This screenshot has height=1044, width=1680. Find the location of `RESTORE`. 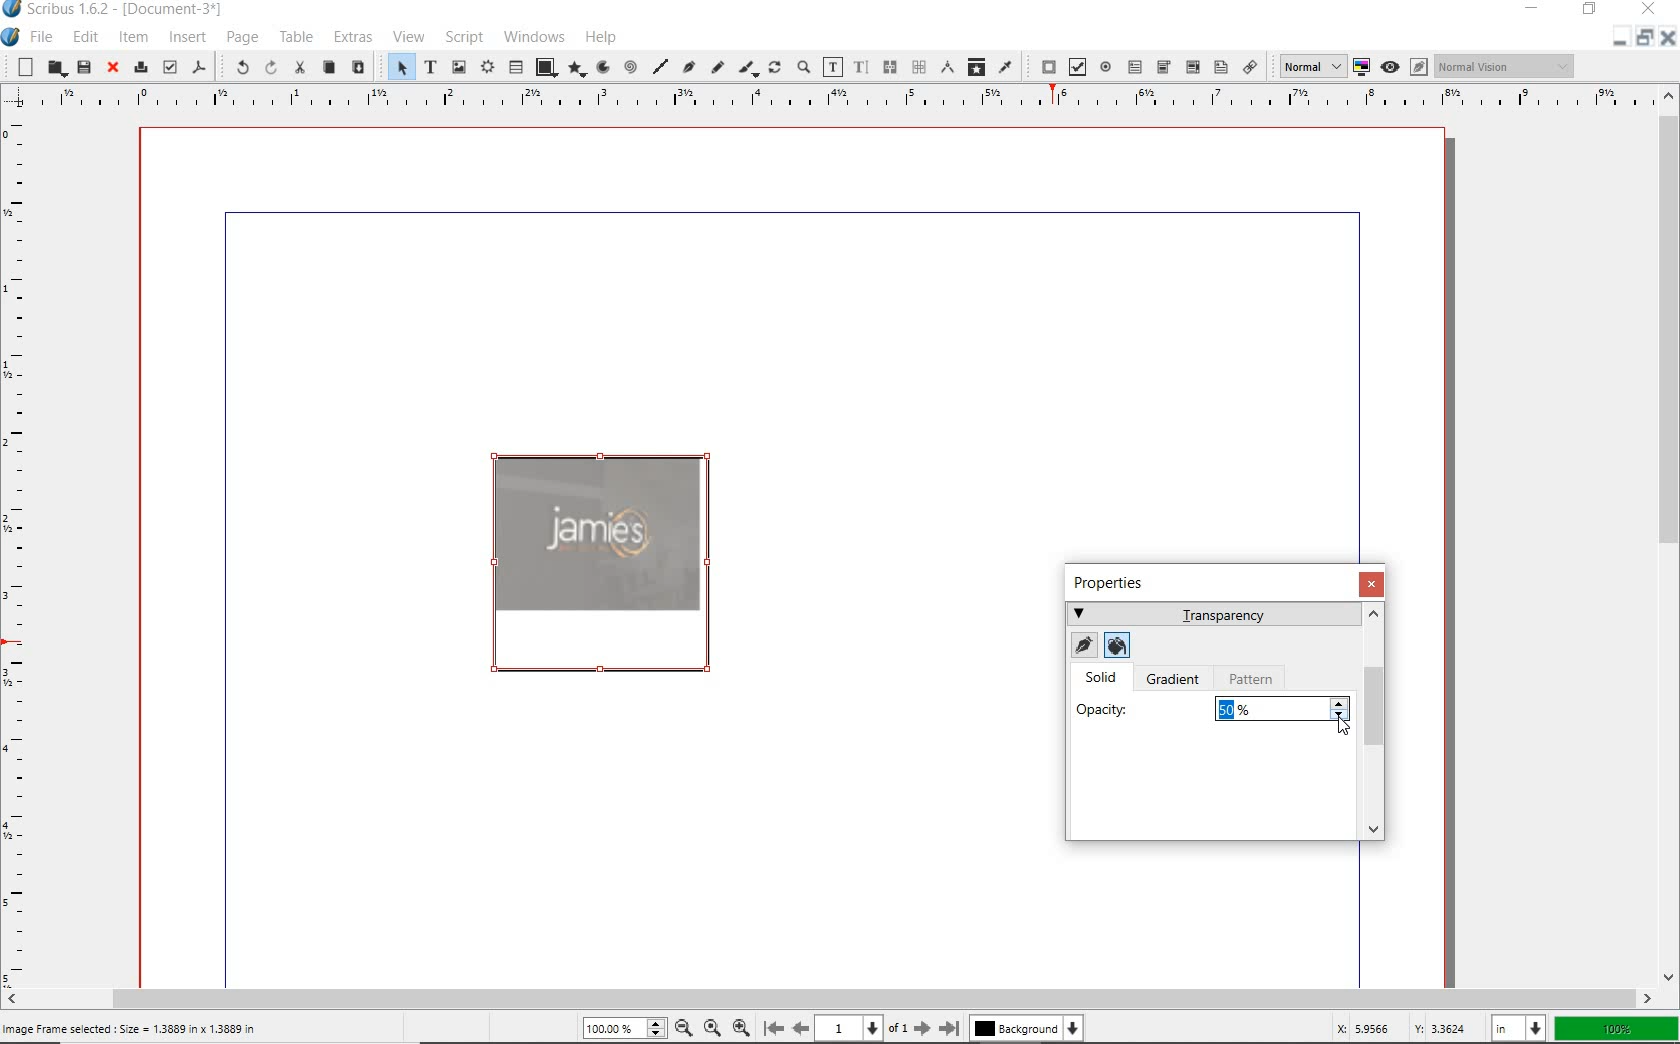

RESTORE is located at coordinates (1590, 10).